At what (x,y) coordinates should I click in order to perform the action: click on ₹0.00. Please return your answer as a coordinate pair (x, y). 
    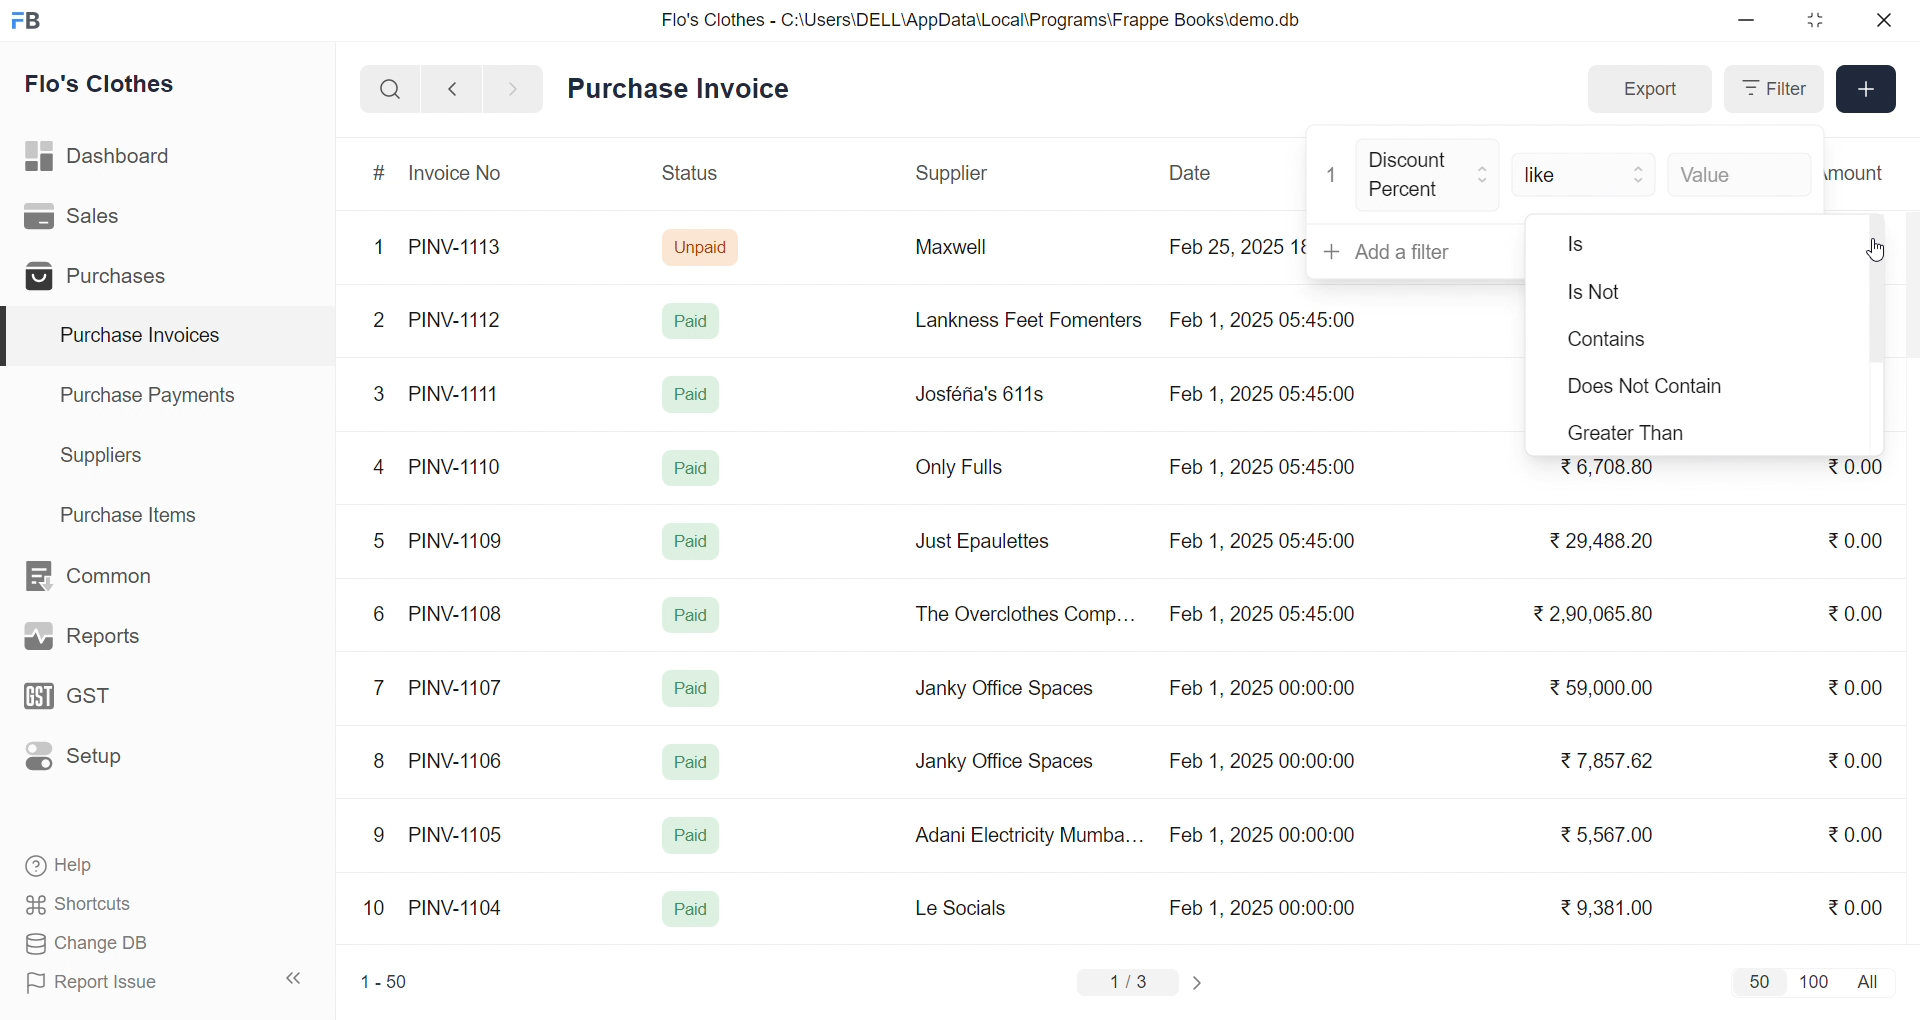
    Looking at the image, I should click on (1854, 616).